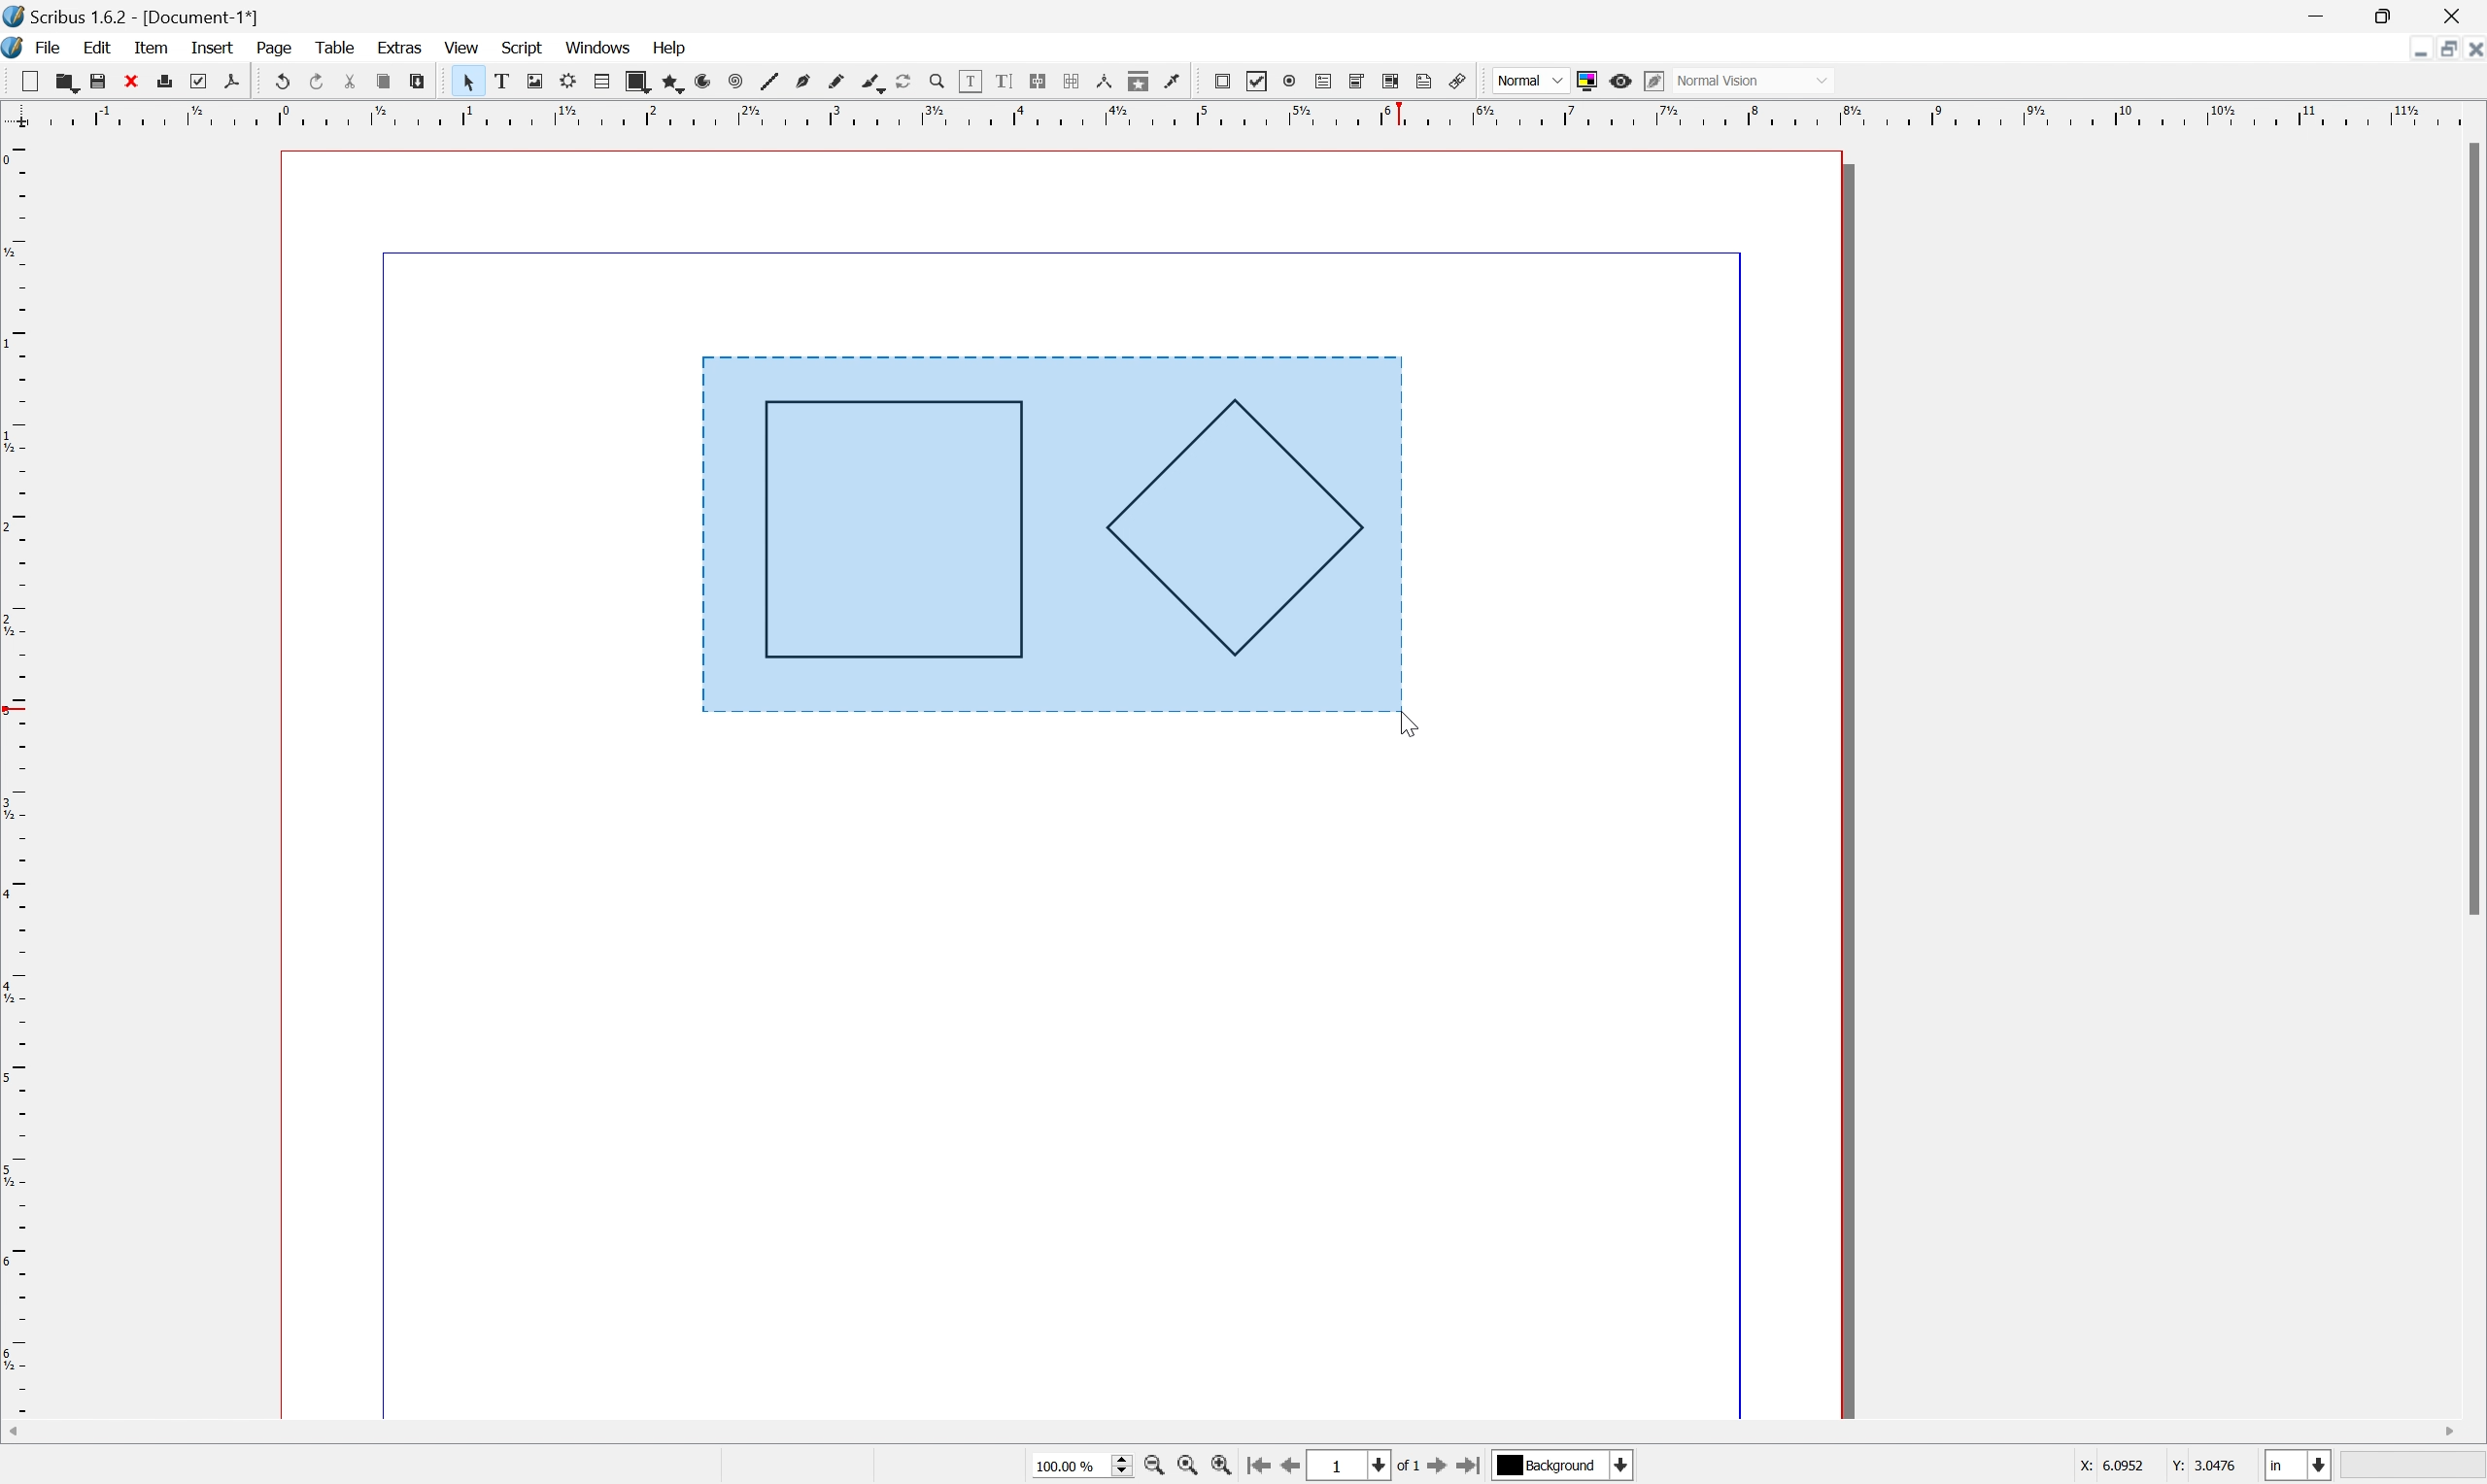  I want to click on Select current layer, so click(1570, 1464).